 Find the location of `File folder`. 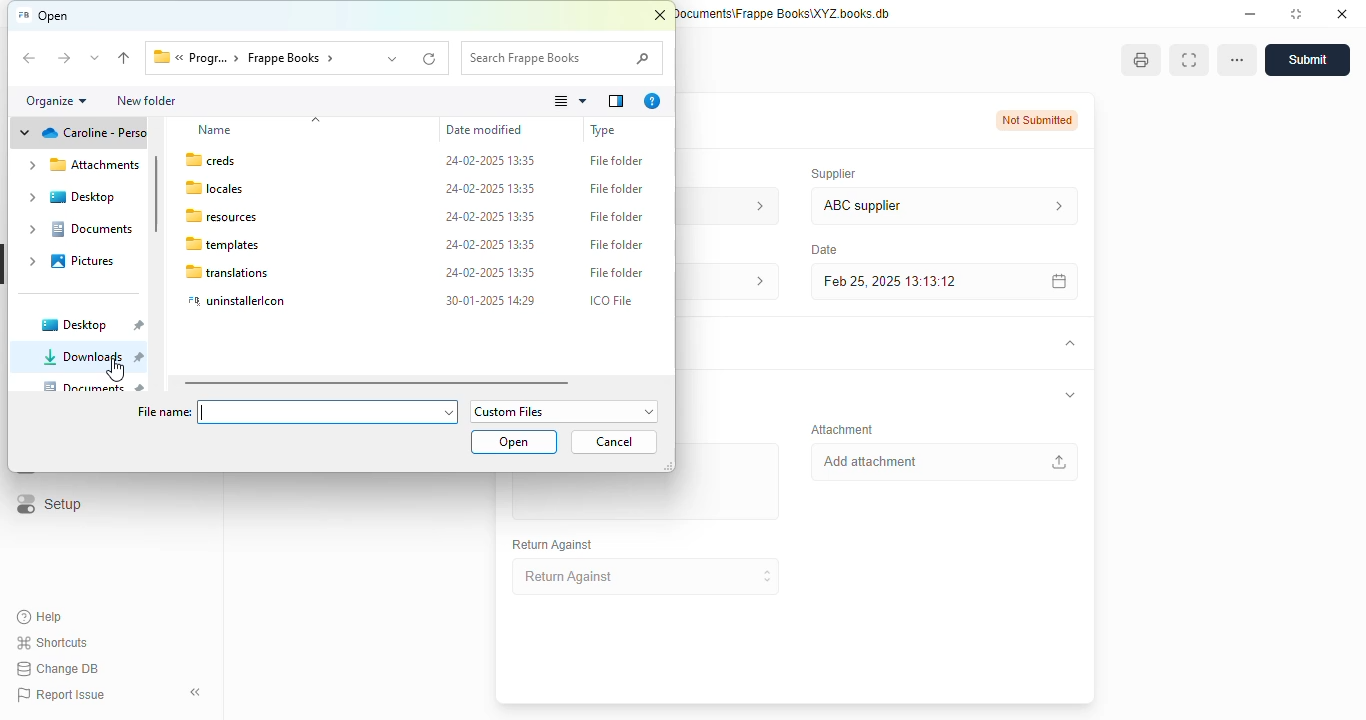

File folder is located at coordinates (617, 273).